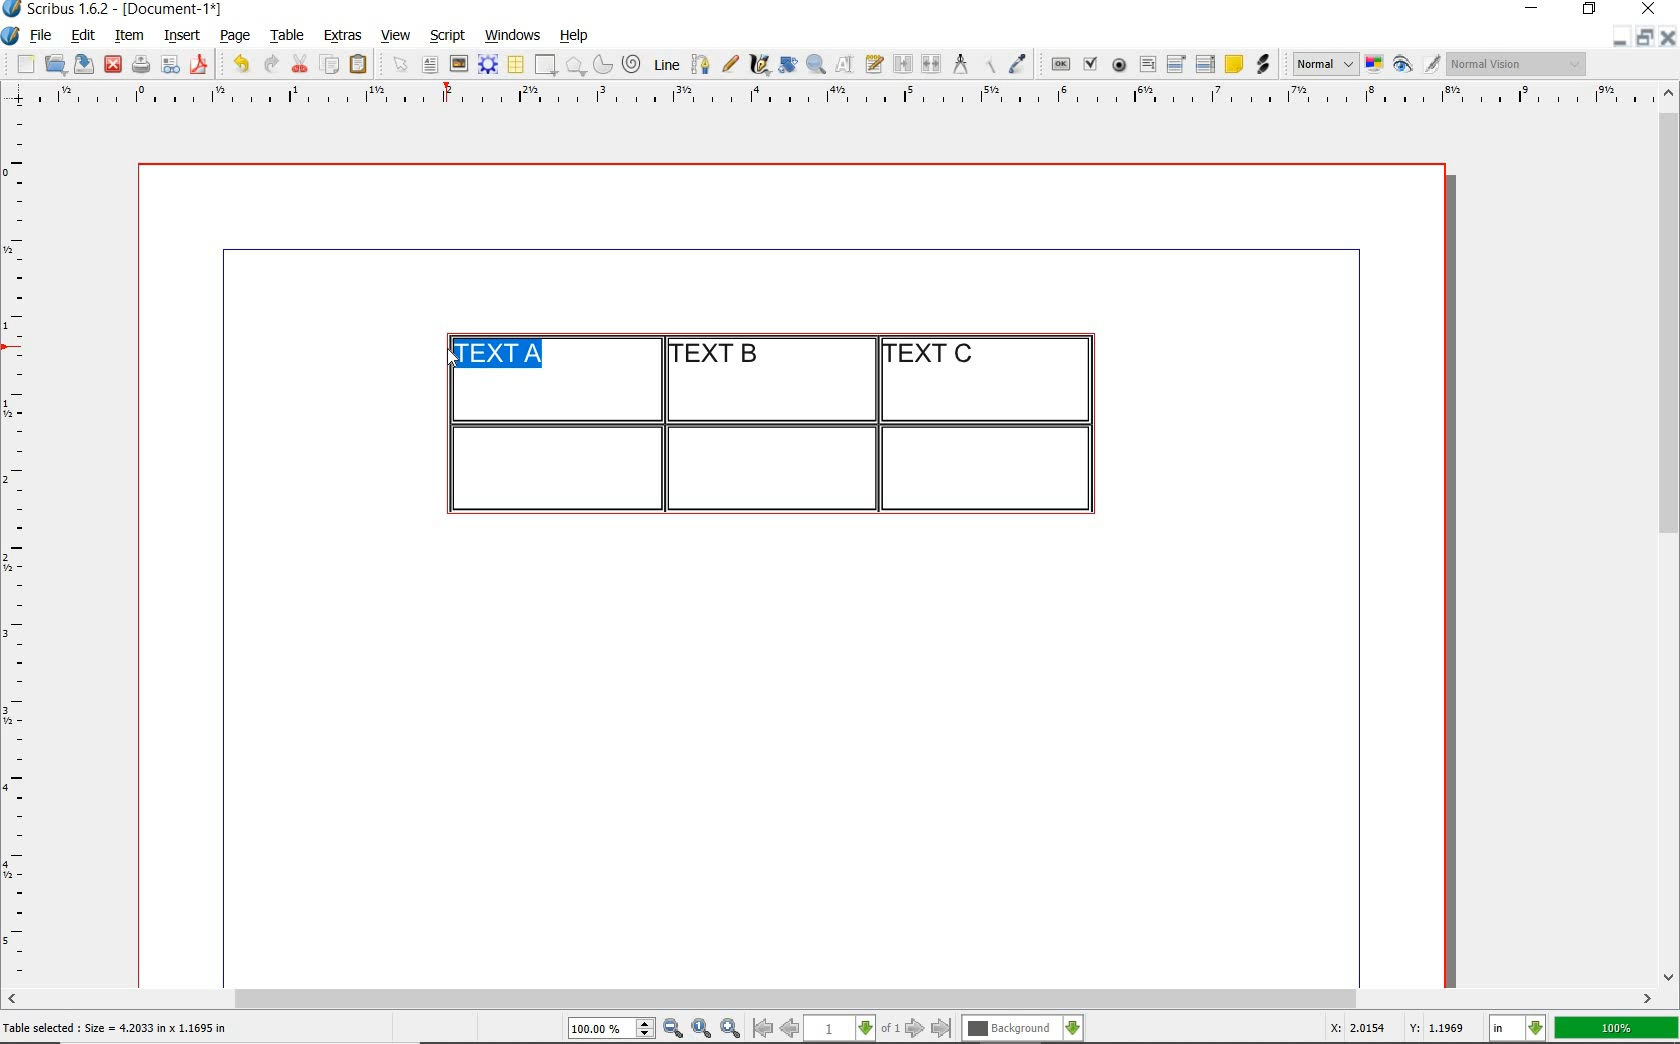 Image resolution: width=1680 pixels, height=1044 pixels. Describe the element at coordinates (12, 36) in the screenshot. I see `system logo` at that location.